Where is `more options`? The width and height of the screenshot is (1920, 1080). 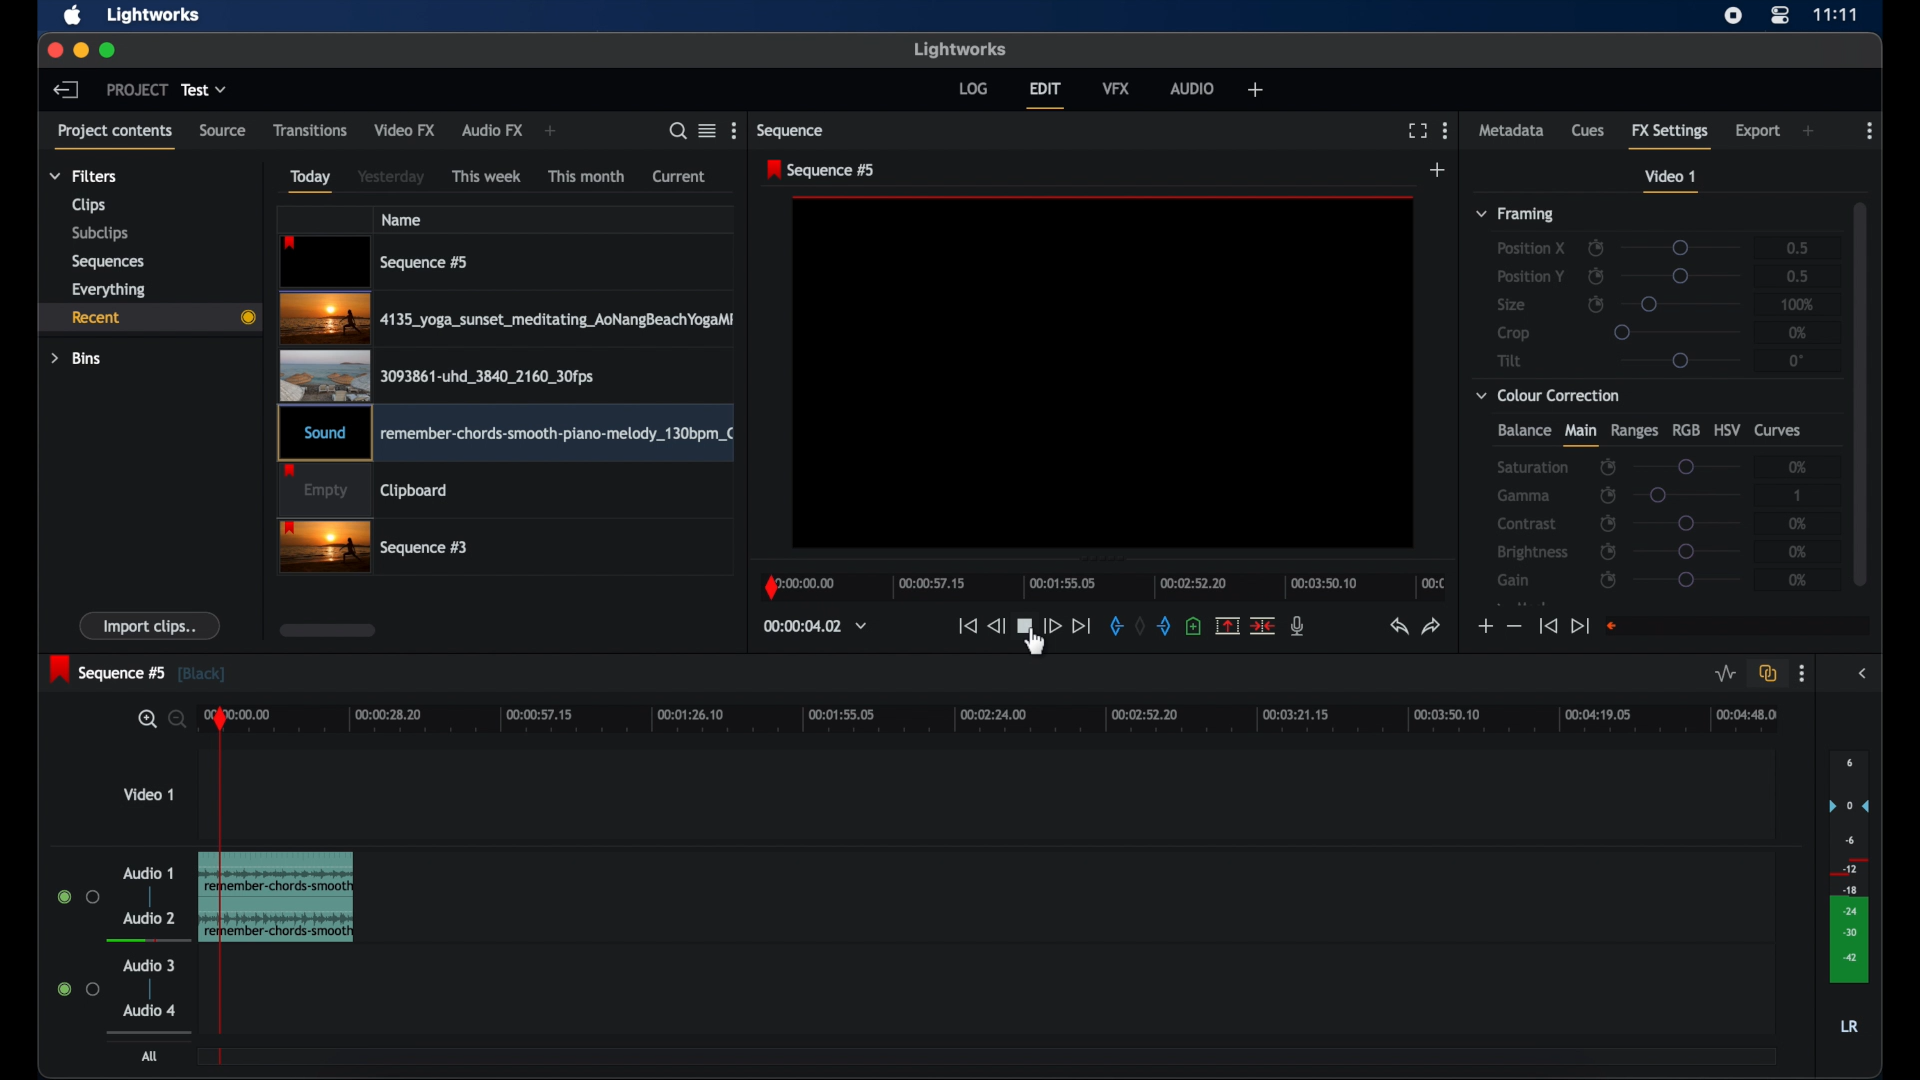 more options is located at coordinates (736, 130).